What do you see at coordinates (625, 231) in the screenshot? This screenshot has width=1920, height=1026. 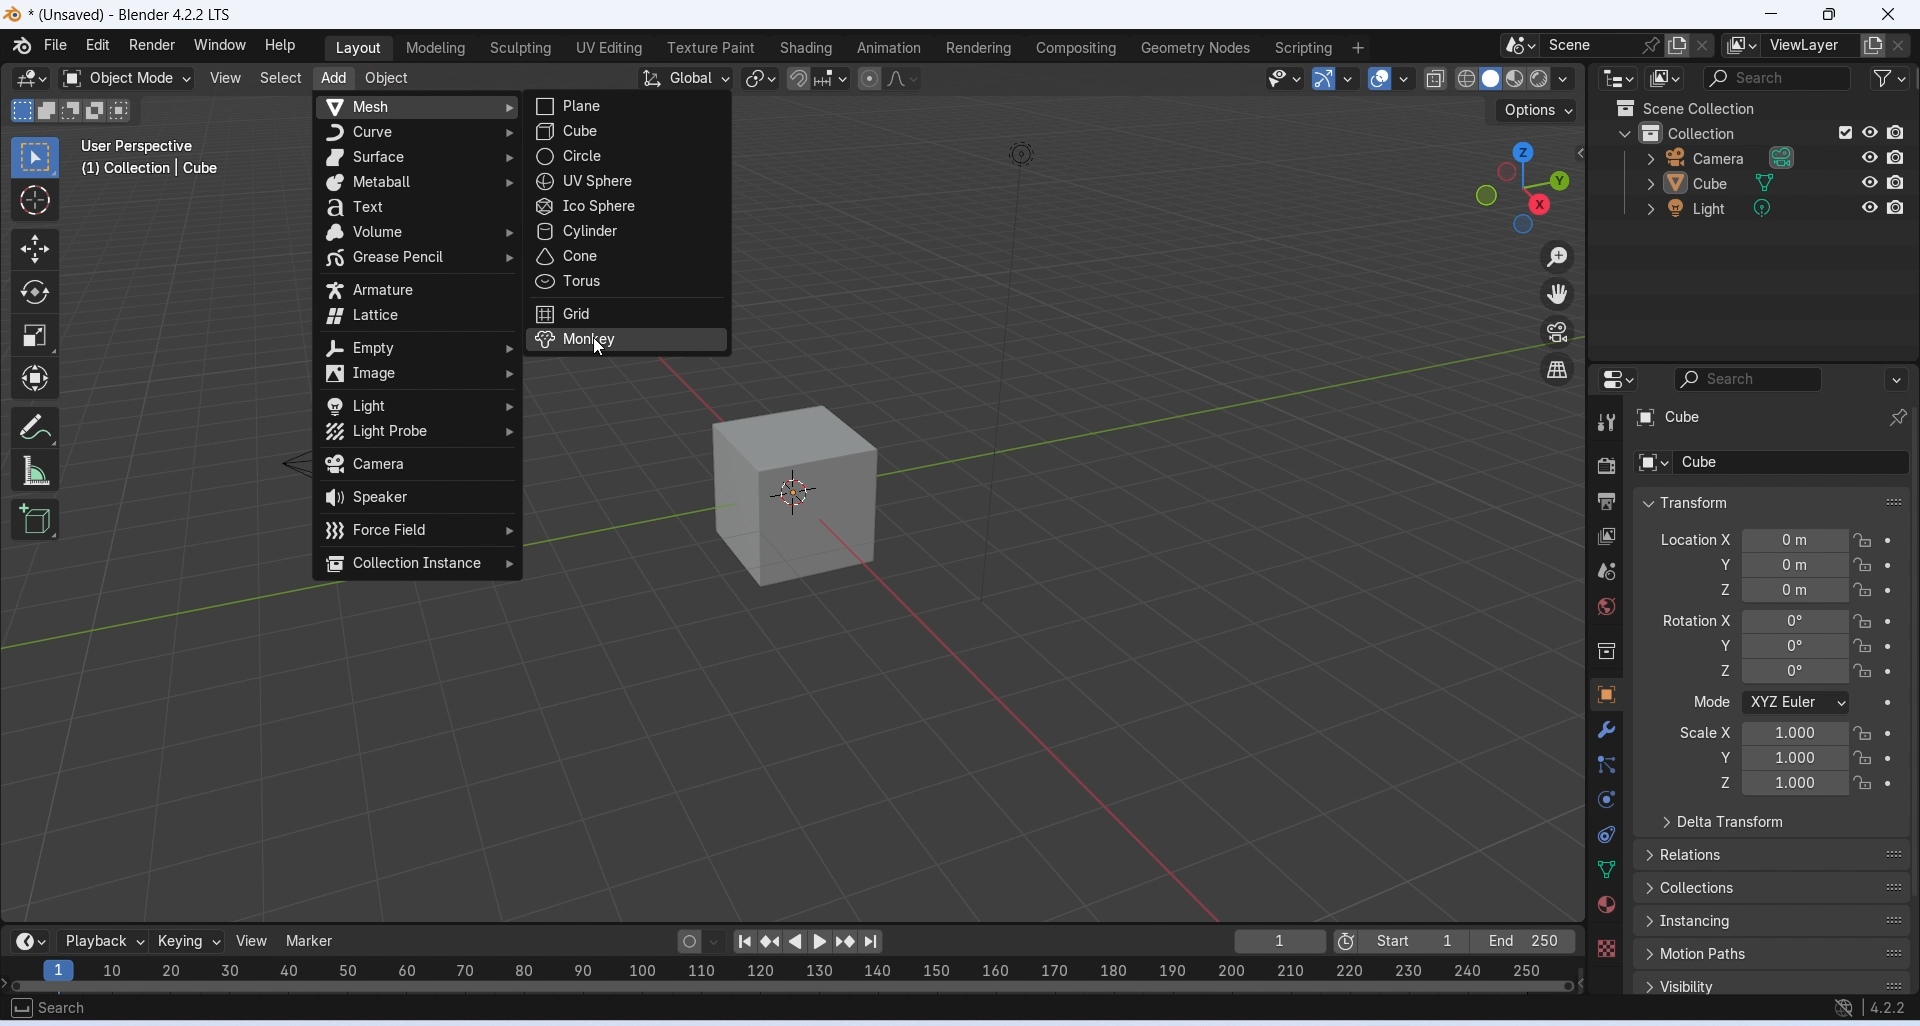 I see `cylinder` at bounding box center [625, 231].